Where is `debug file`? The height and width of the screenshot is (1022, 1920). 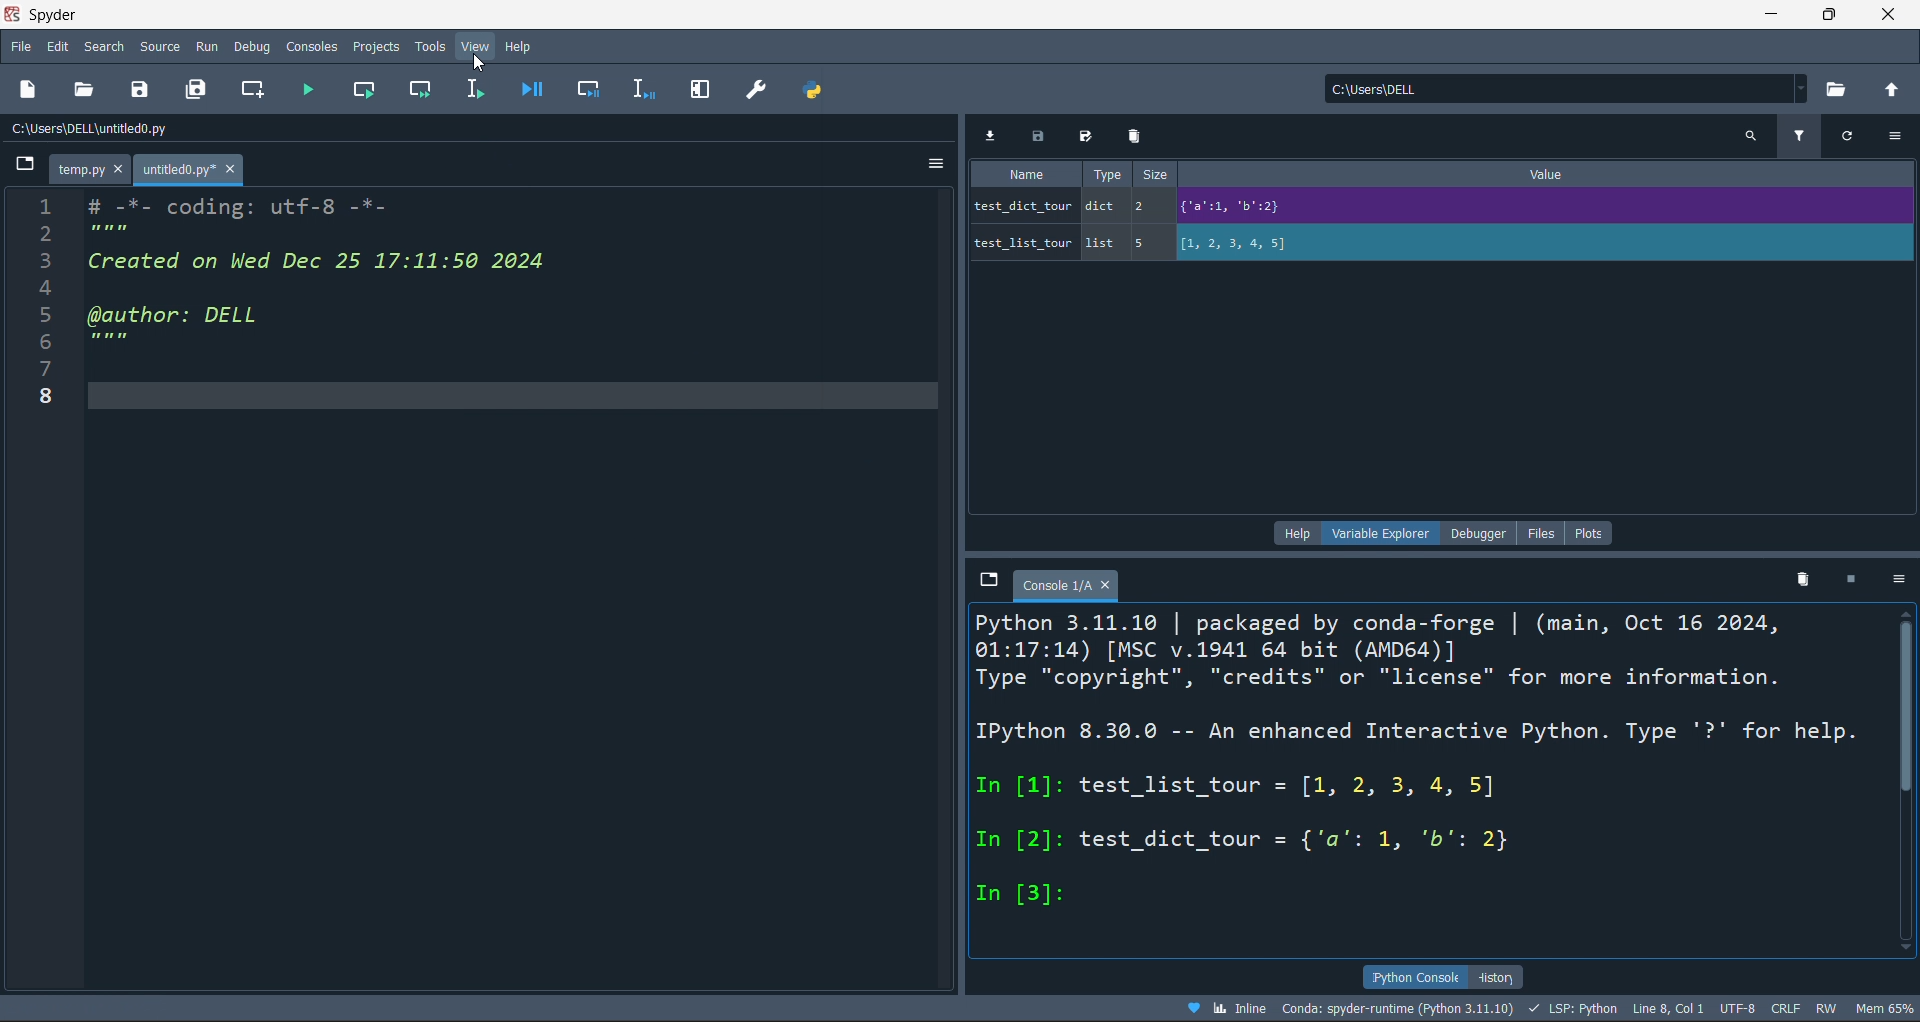 debug file is located at coordinates (532, 89).